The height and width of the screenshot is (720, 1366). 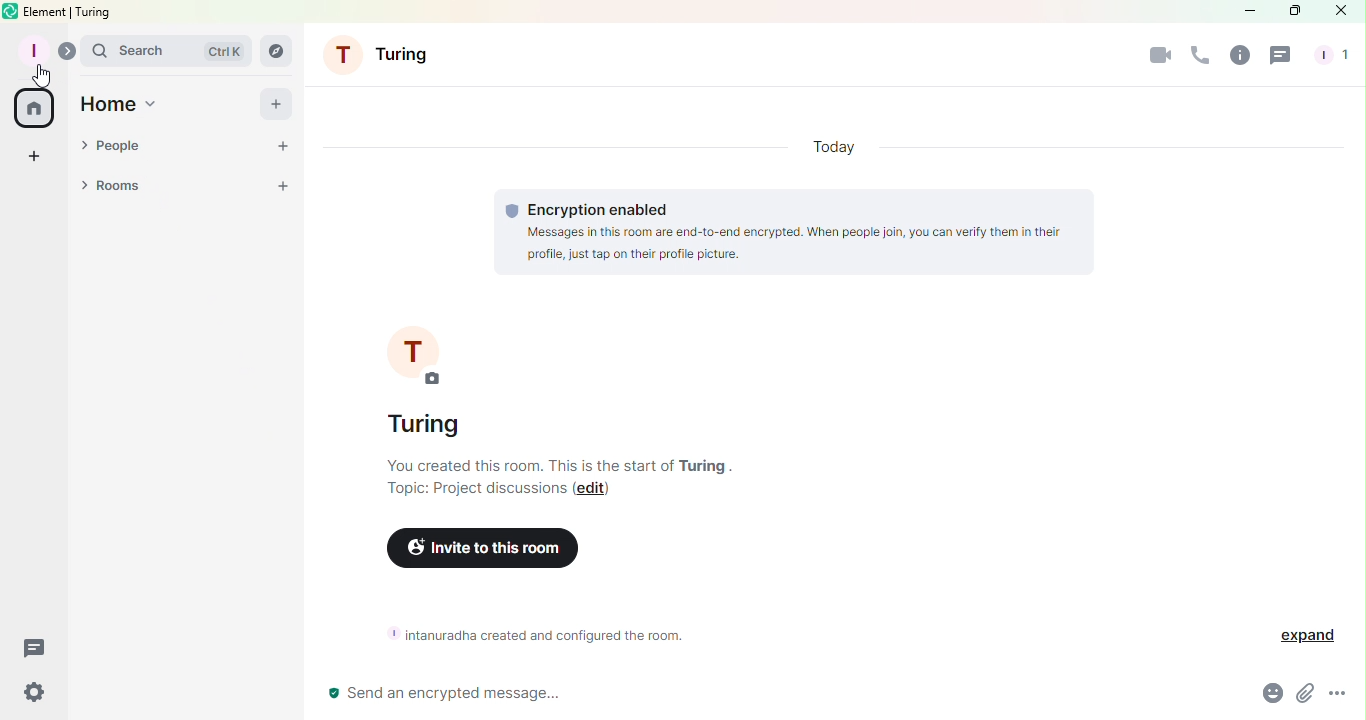 What do you see at coordinates (45, 77) in the screenshot?
I see `Cursor` at bounding box center [45, 77].